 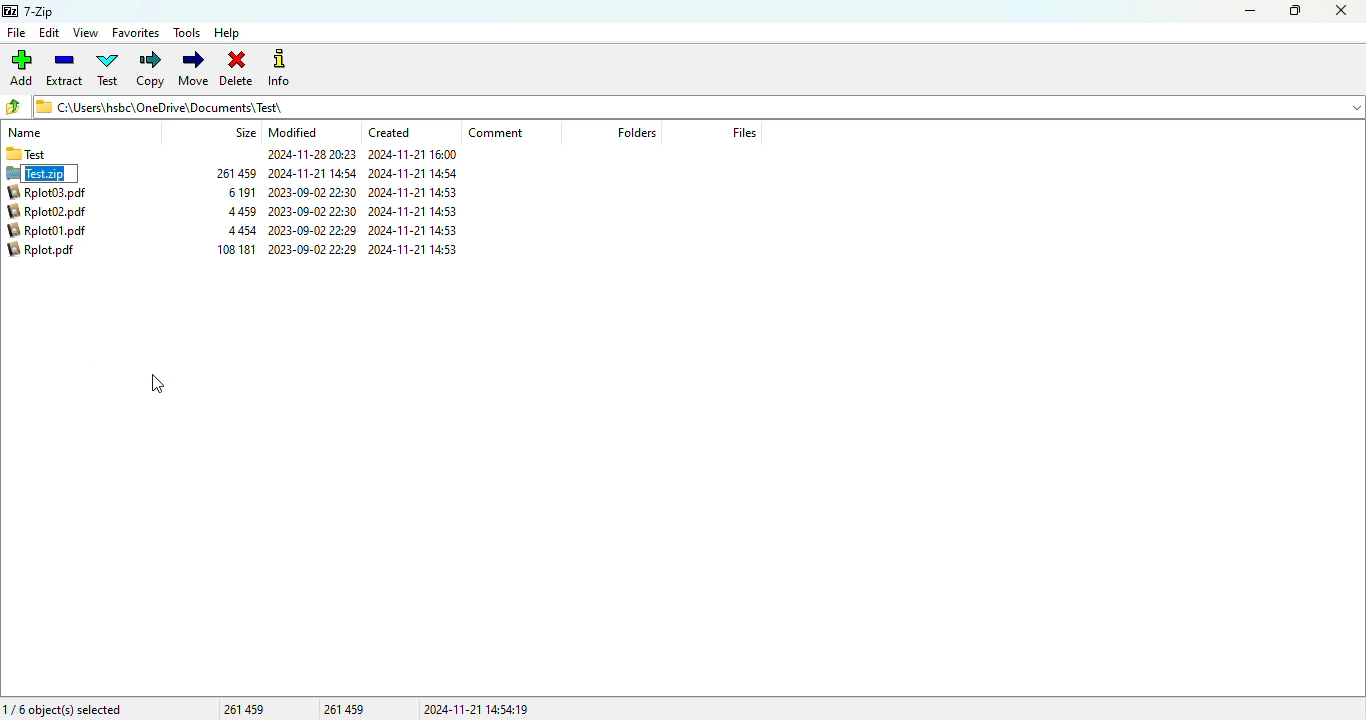 I want to click on Test , so click(x=59, y=154).